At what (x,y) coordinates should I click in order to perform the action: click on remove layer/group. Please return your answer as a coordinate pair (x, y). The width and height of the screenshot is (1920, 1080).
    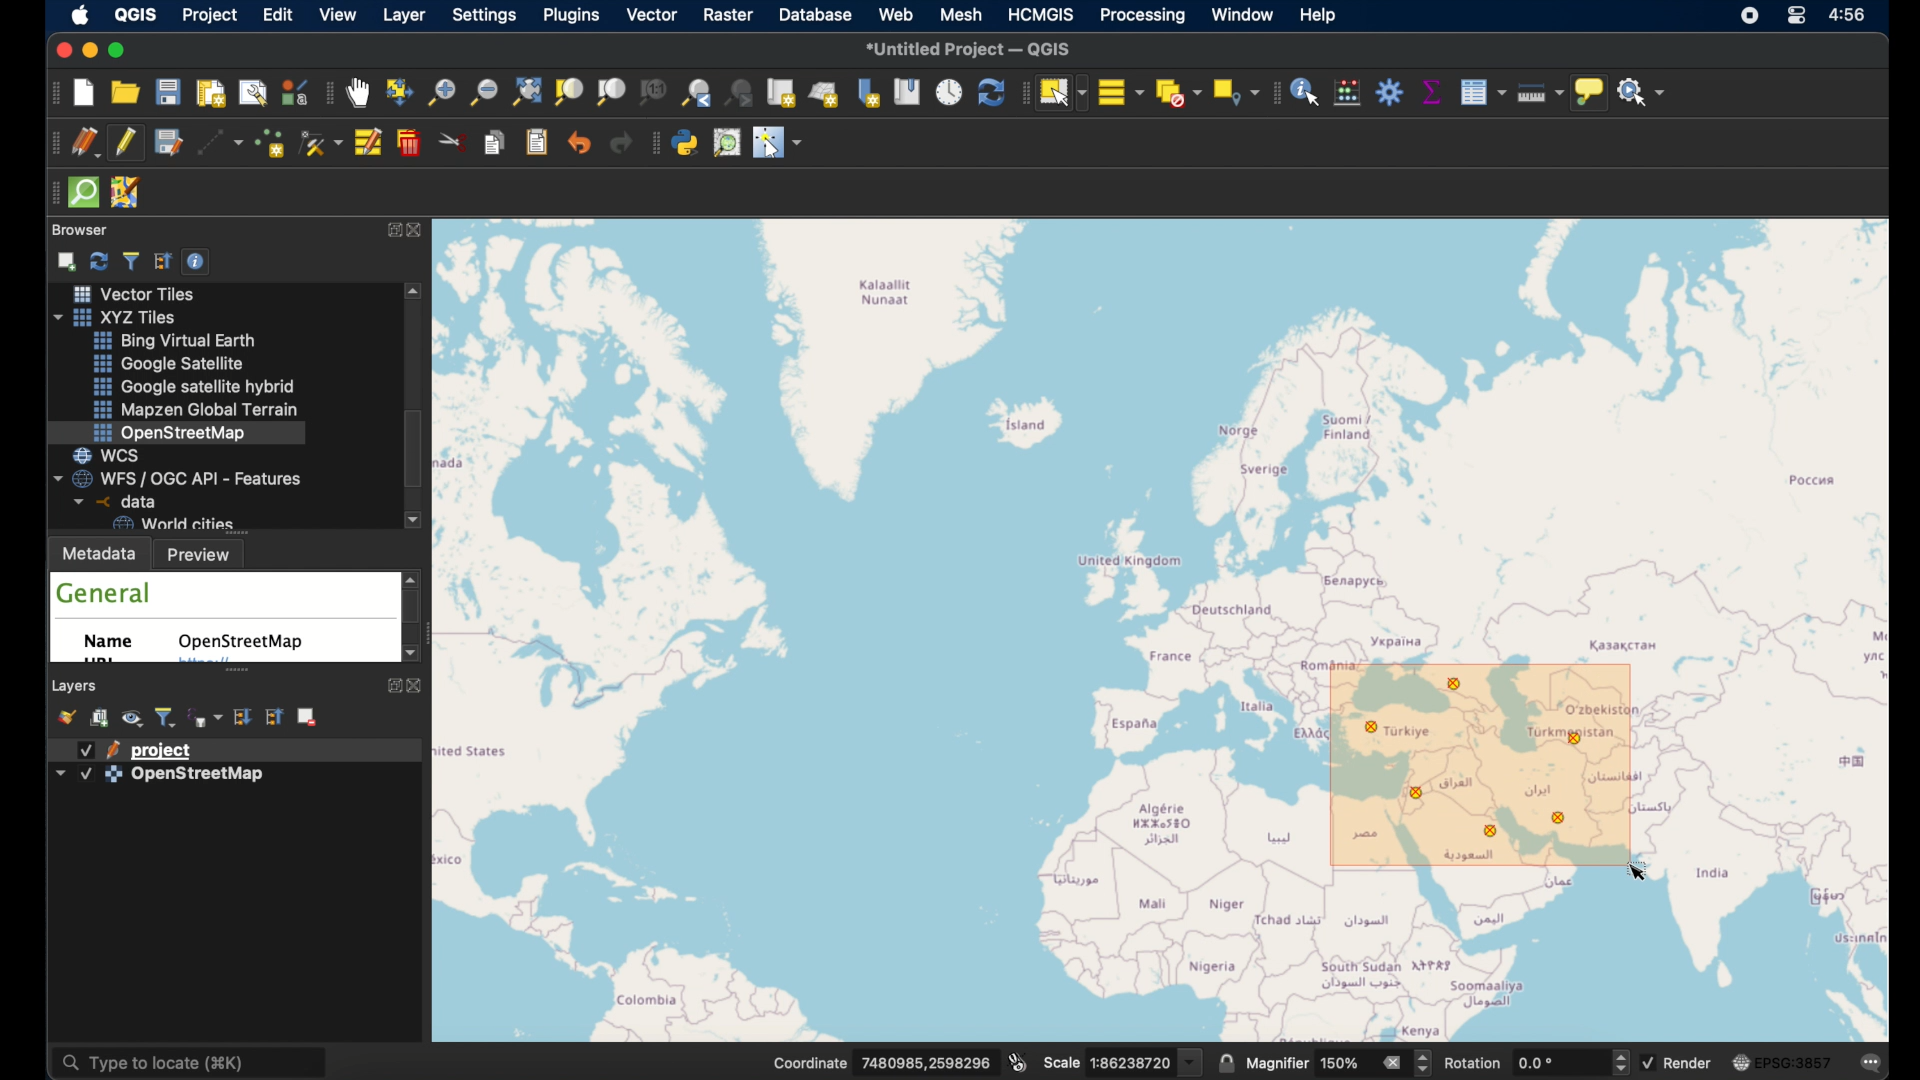
    Looking at the image, I should click on (310, 717).